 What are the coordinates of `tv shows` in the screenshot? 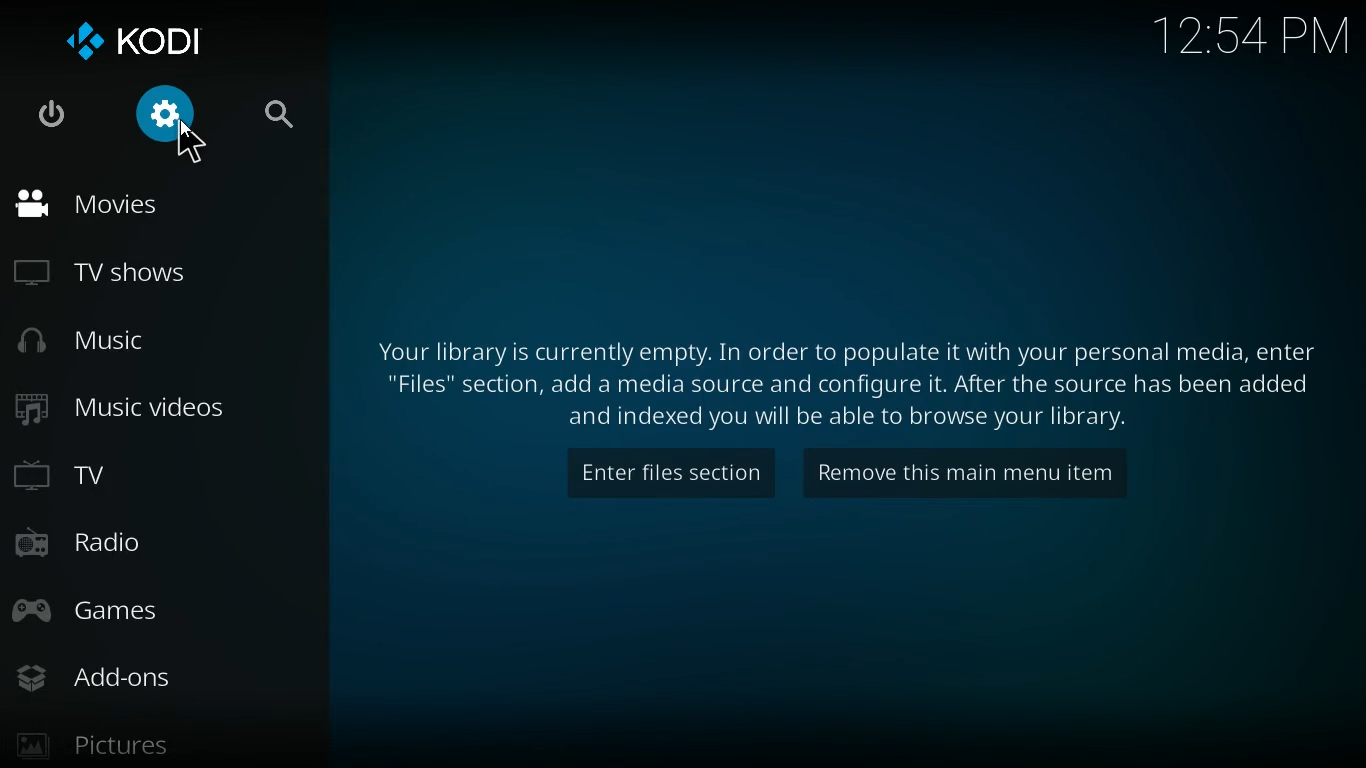 It's located at (142, 278).